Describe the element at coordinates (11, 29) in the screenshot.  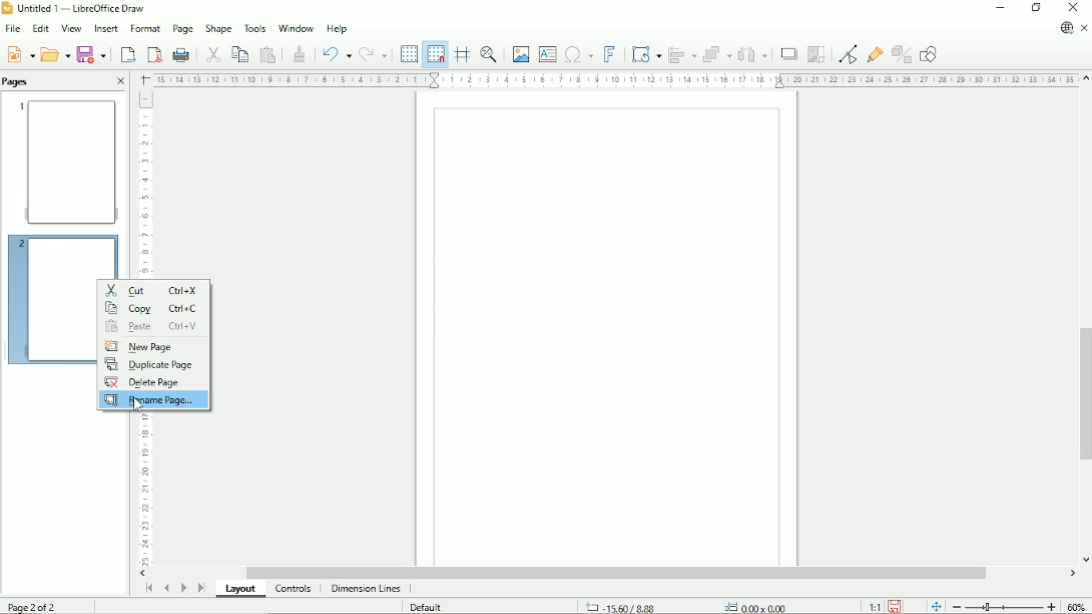
I see `File` at that location.